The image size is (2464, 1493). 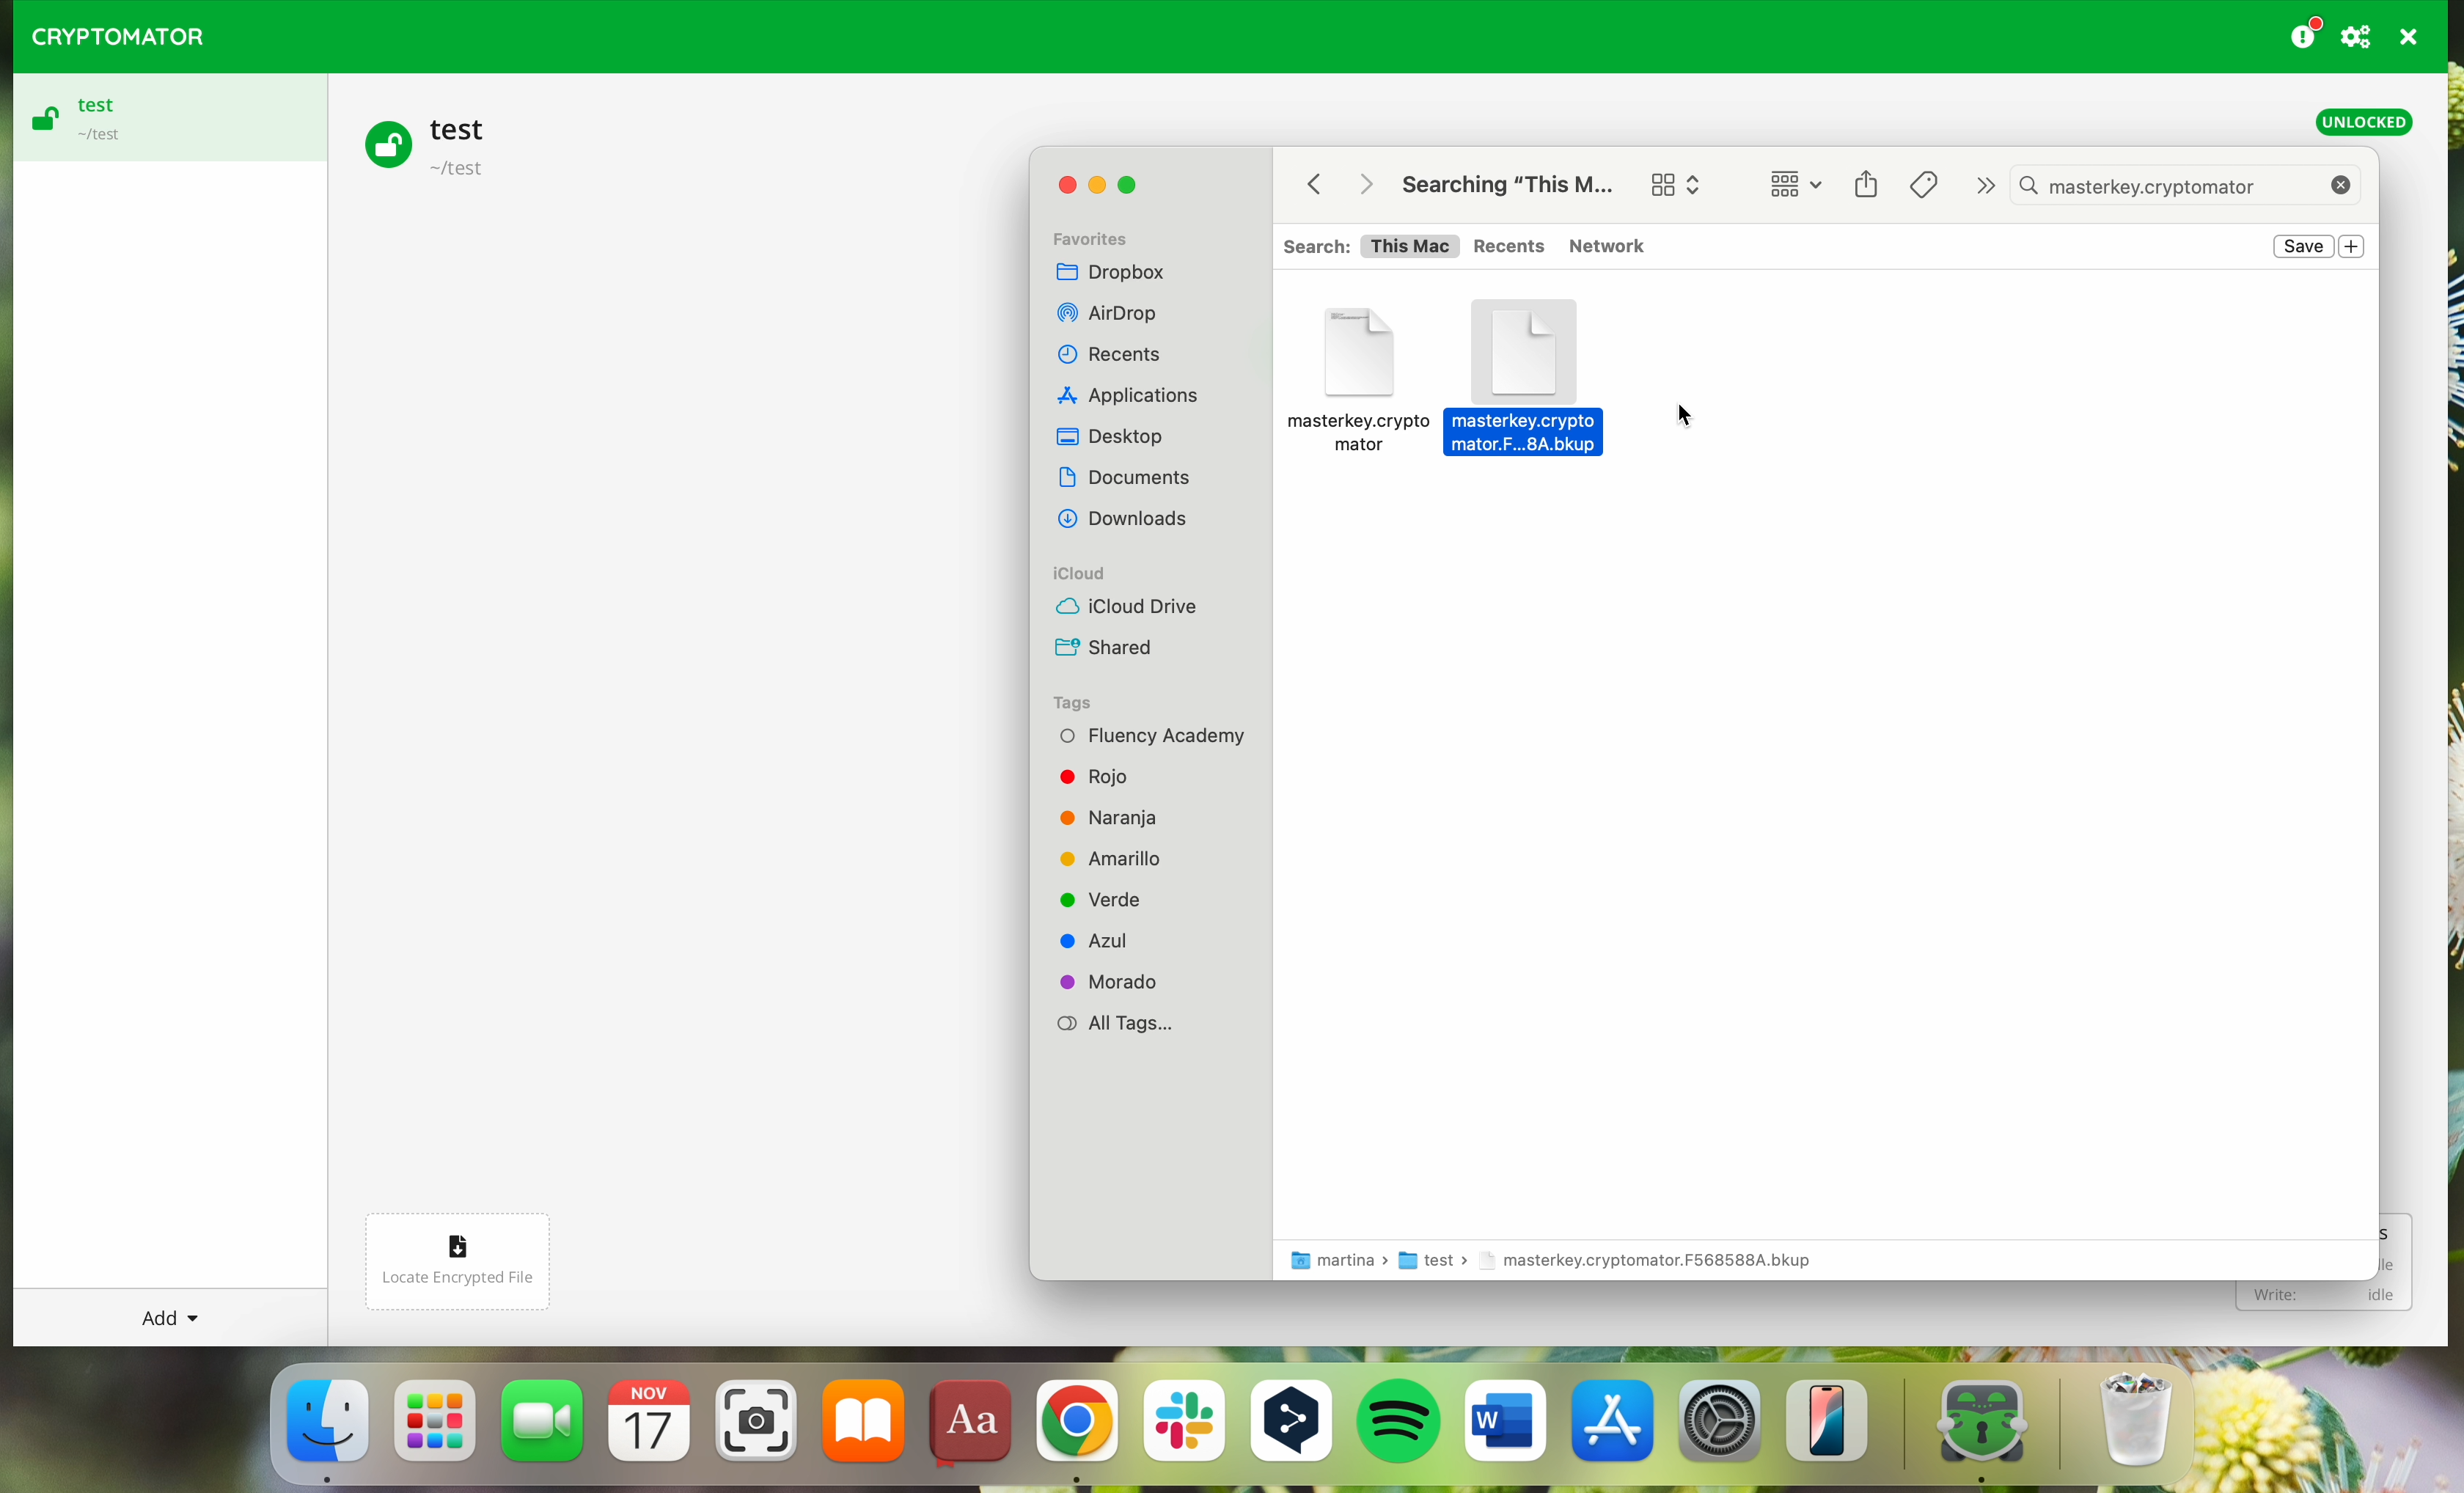 I want to click on Shared, so click(x=1109, y=649).